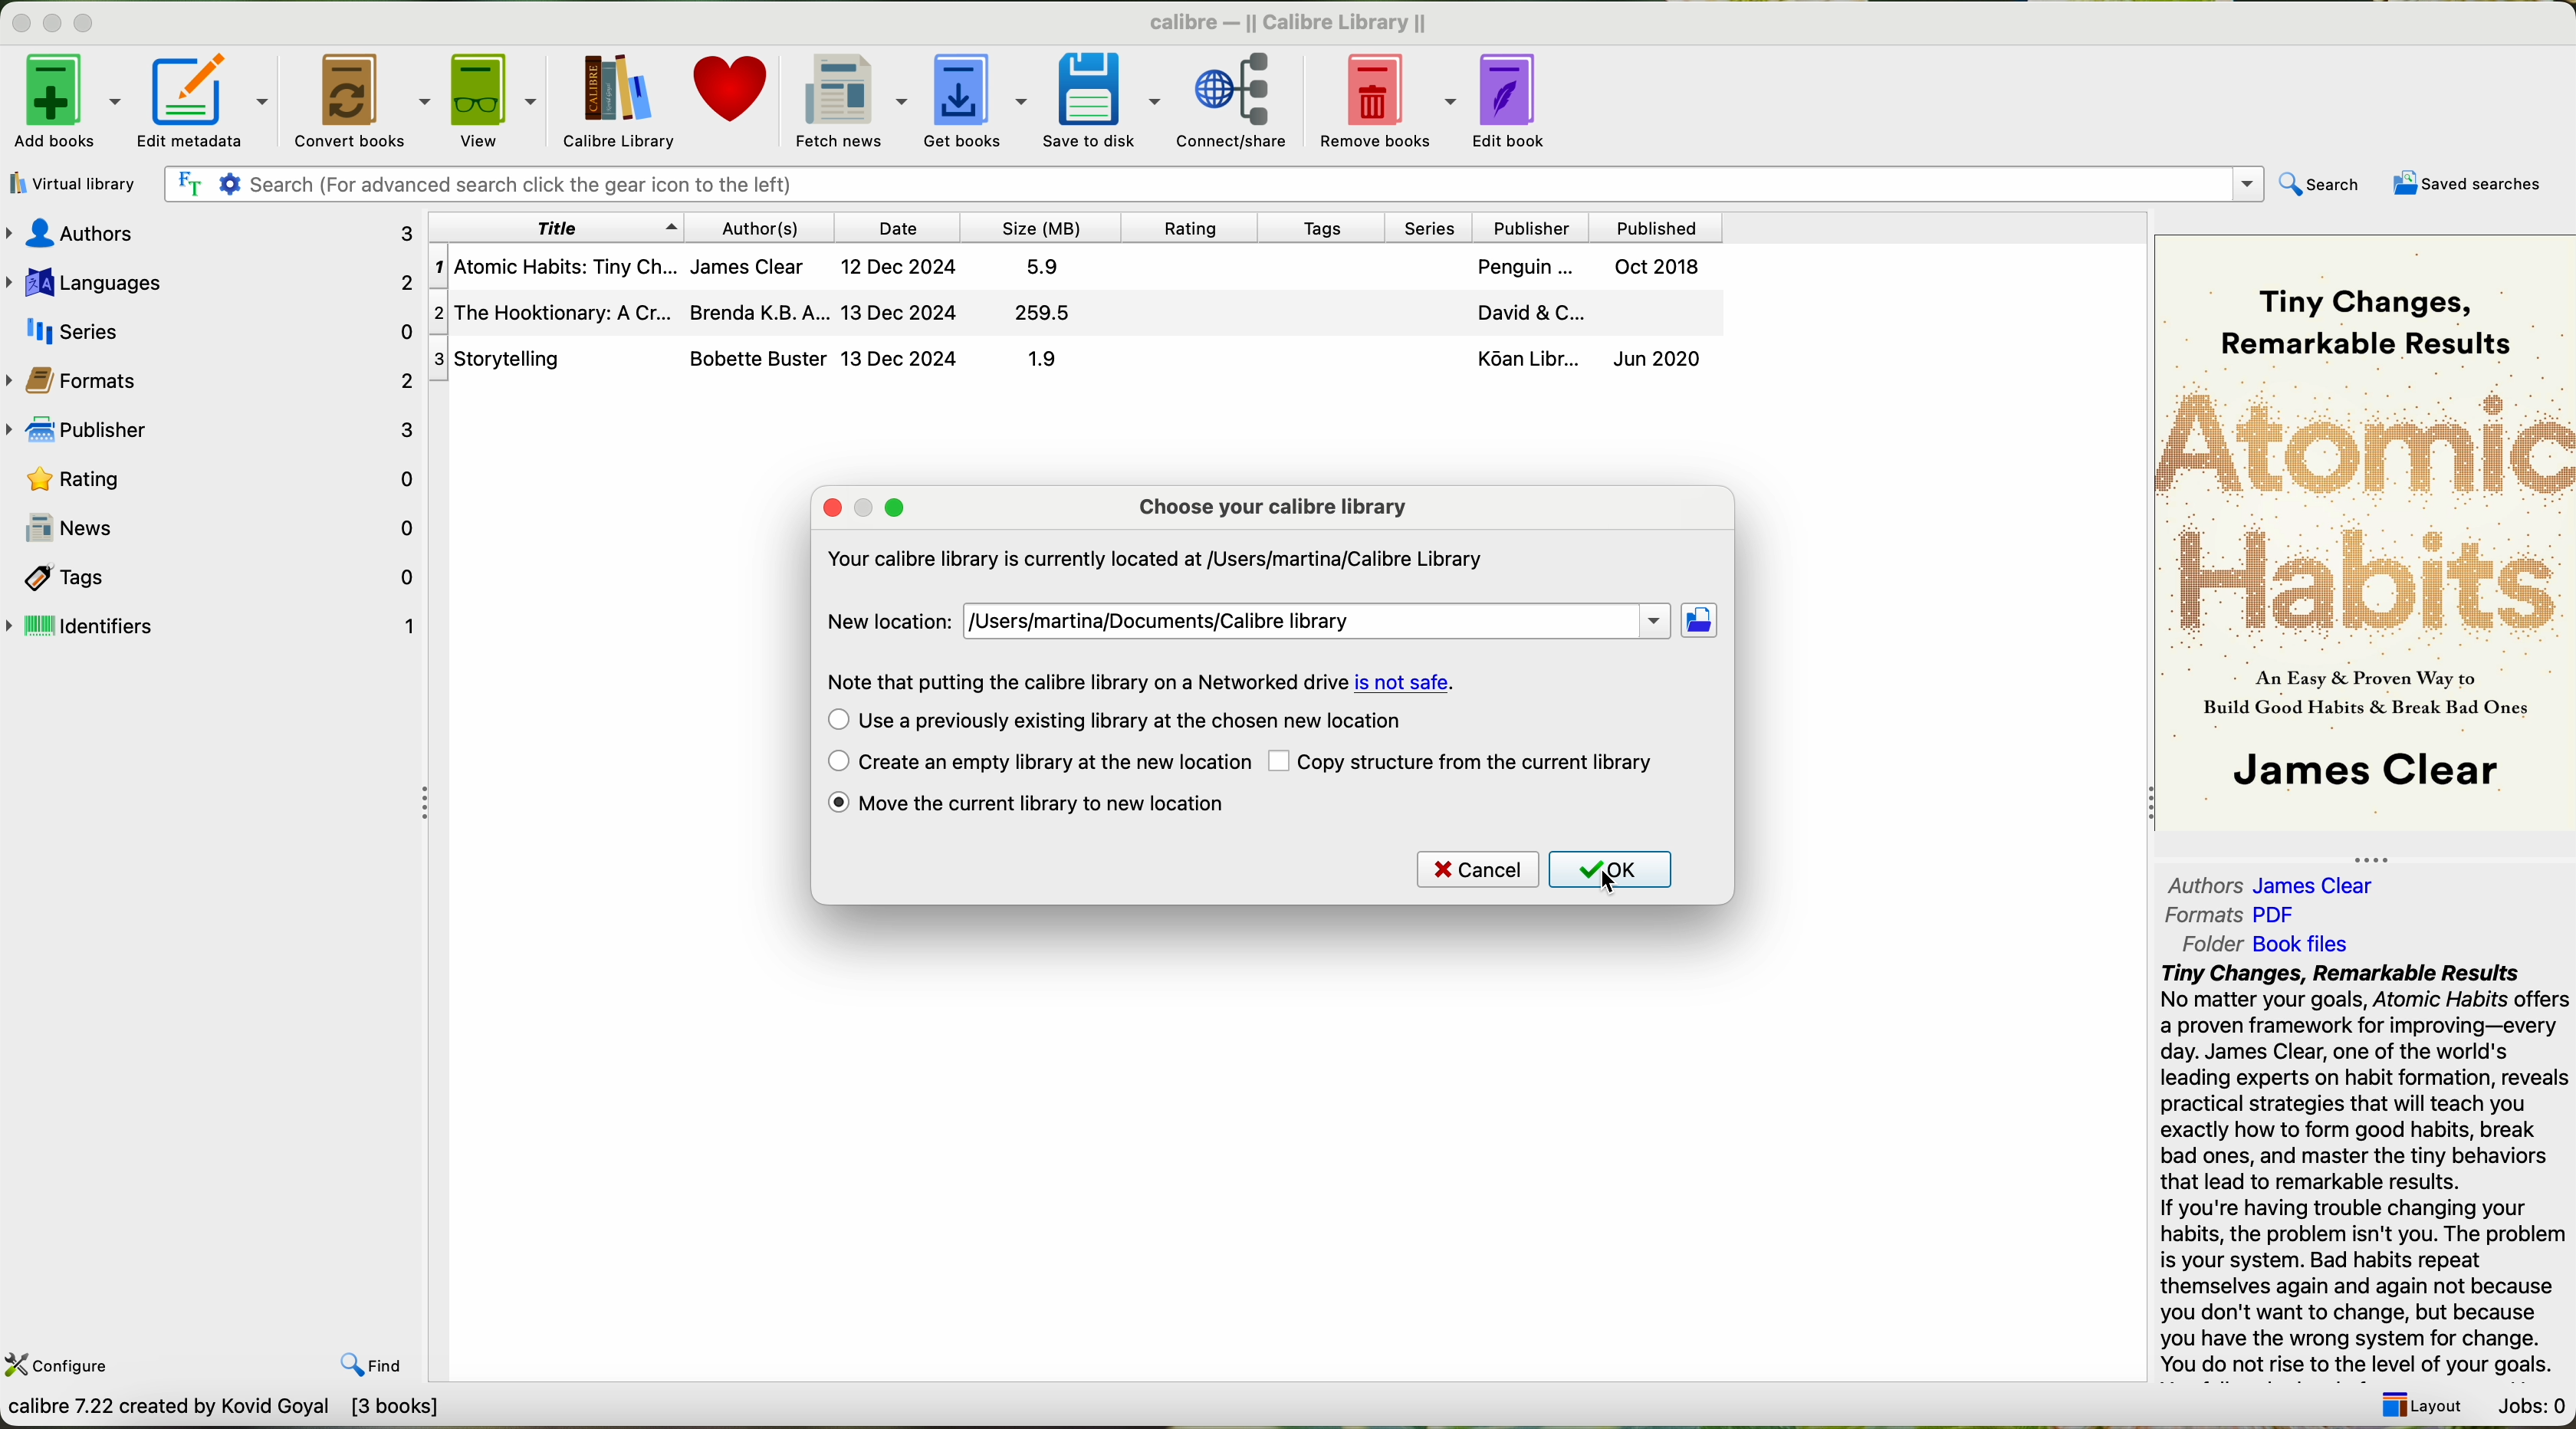 This screenshot has height=1429, width=2576. What do you see at coordinates (974, 97) in the screenshot?
I see `get books` at bounding box center [974, 97].